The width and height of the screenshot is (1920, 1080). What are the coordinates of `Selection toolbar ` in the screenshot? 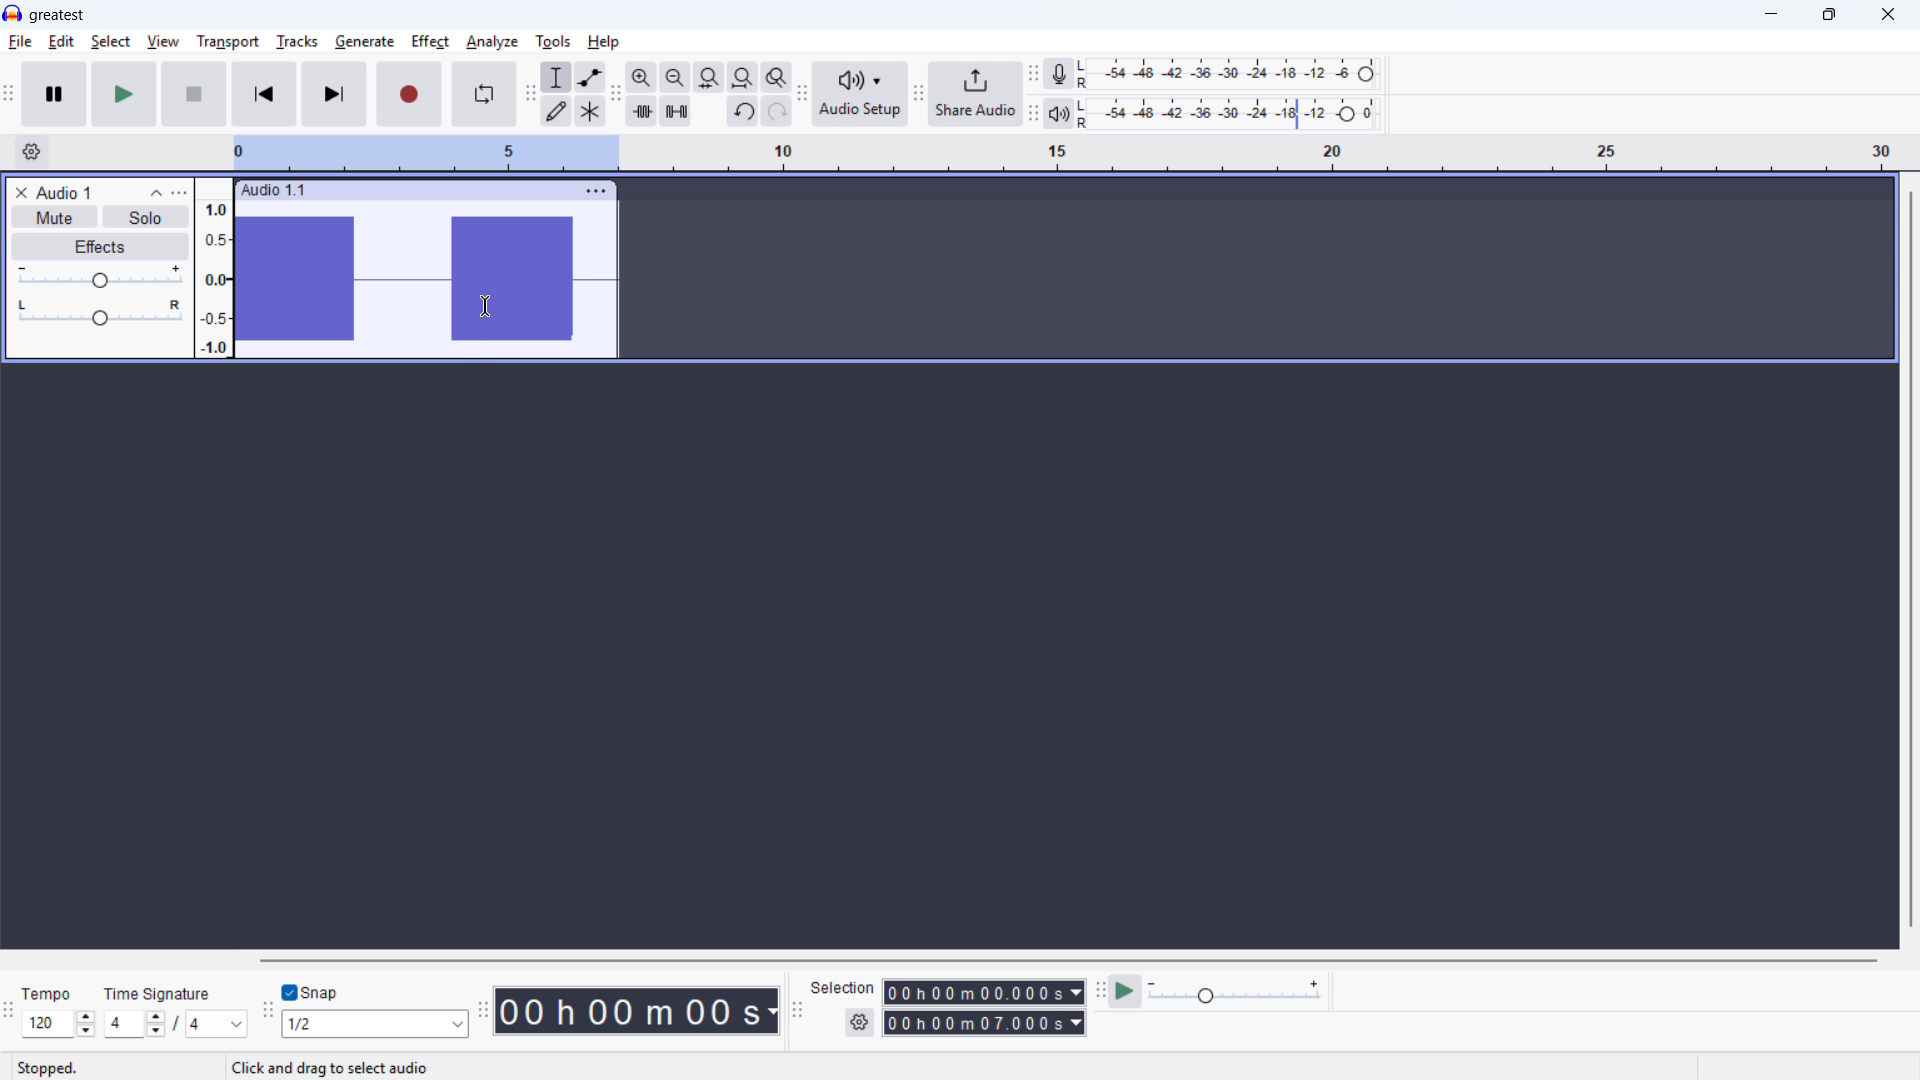 It's located at (800, 1013).